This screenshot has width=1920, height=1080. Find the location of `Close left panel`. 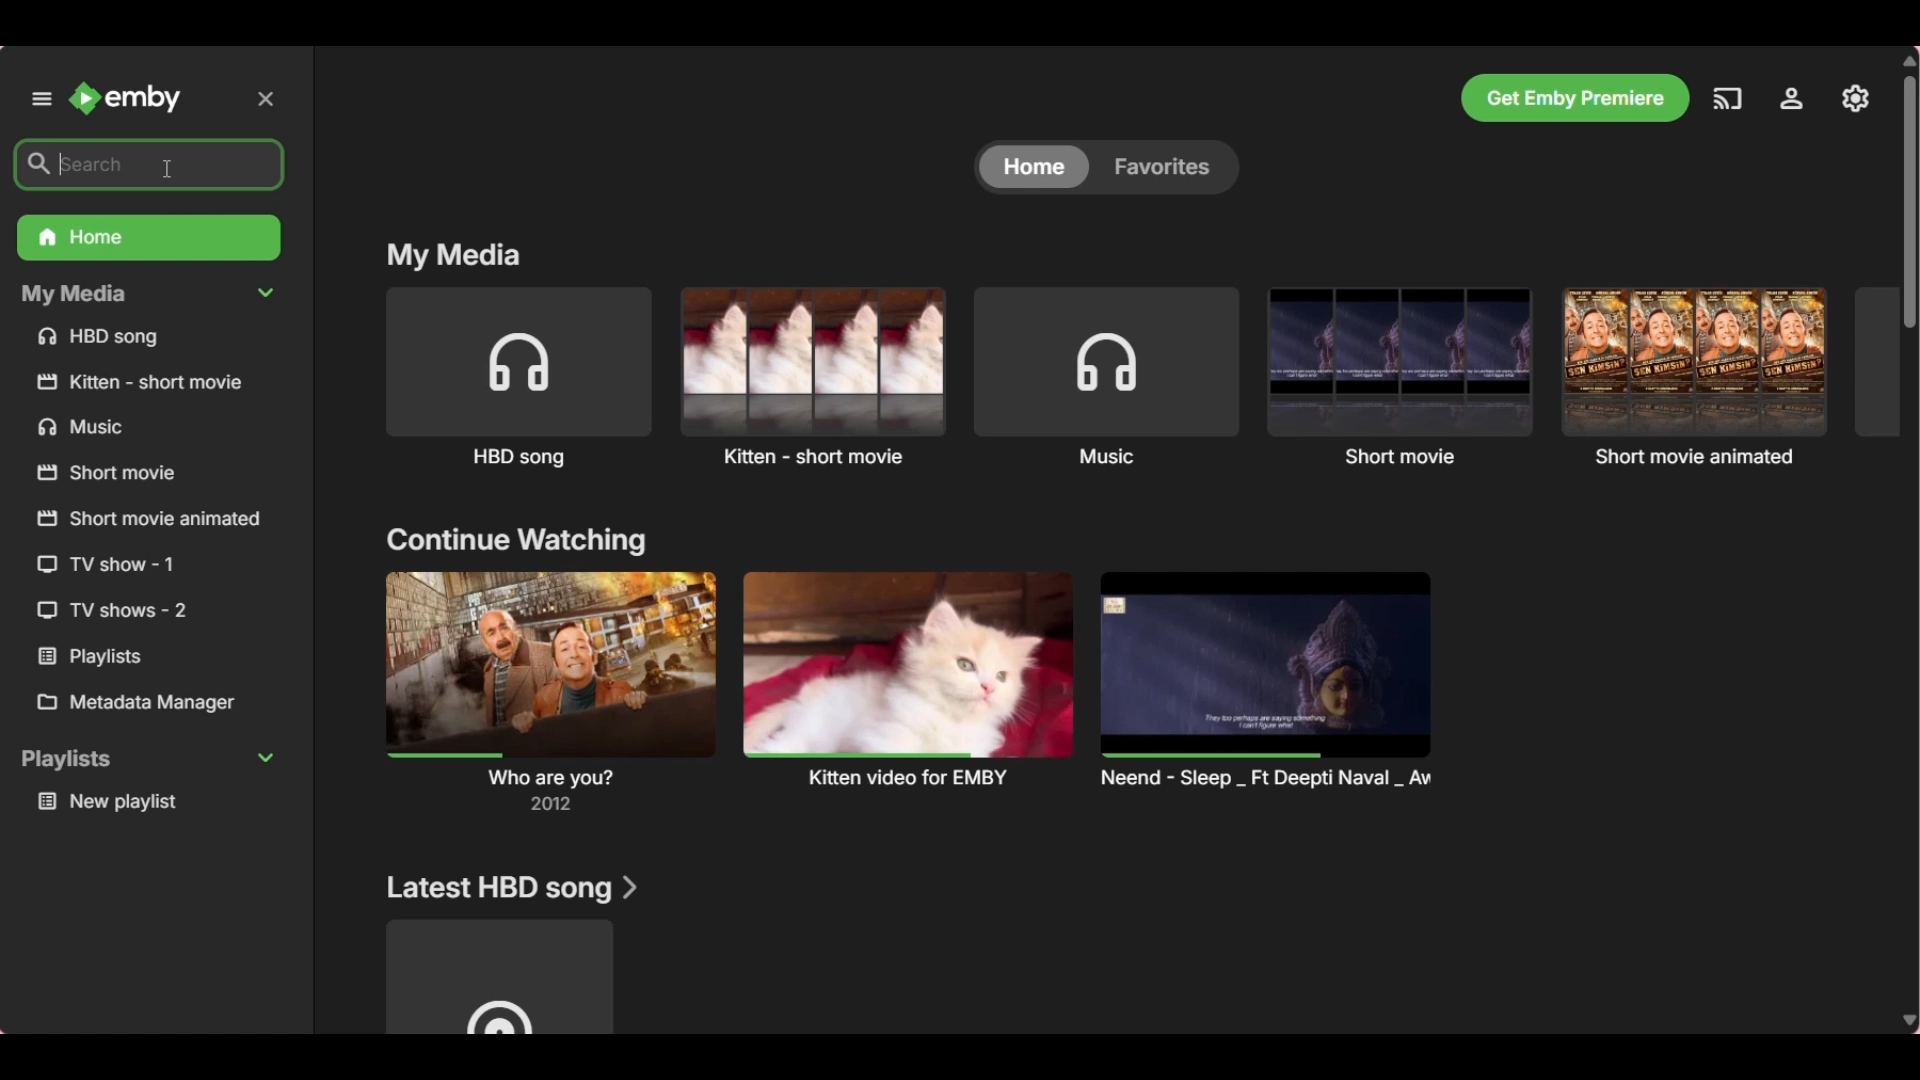

Close left panel is located at coordinates (265, 99).